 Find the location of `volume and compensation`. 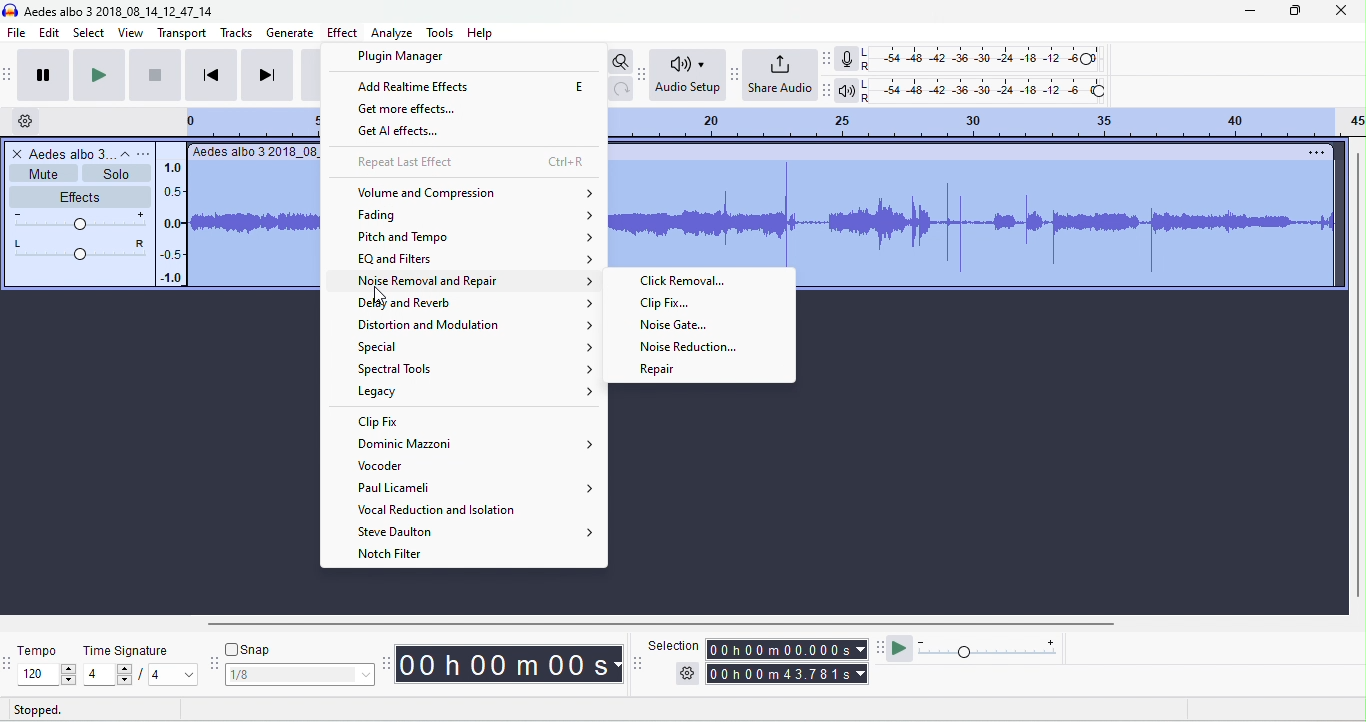

volume and compensation is located at coordinates (476, 193).